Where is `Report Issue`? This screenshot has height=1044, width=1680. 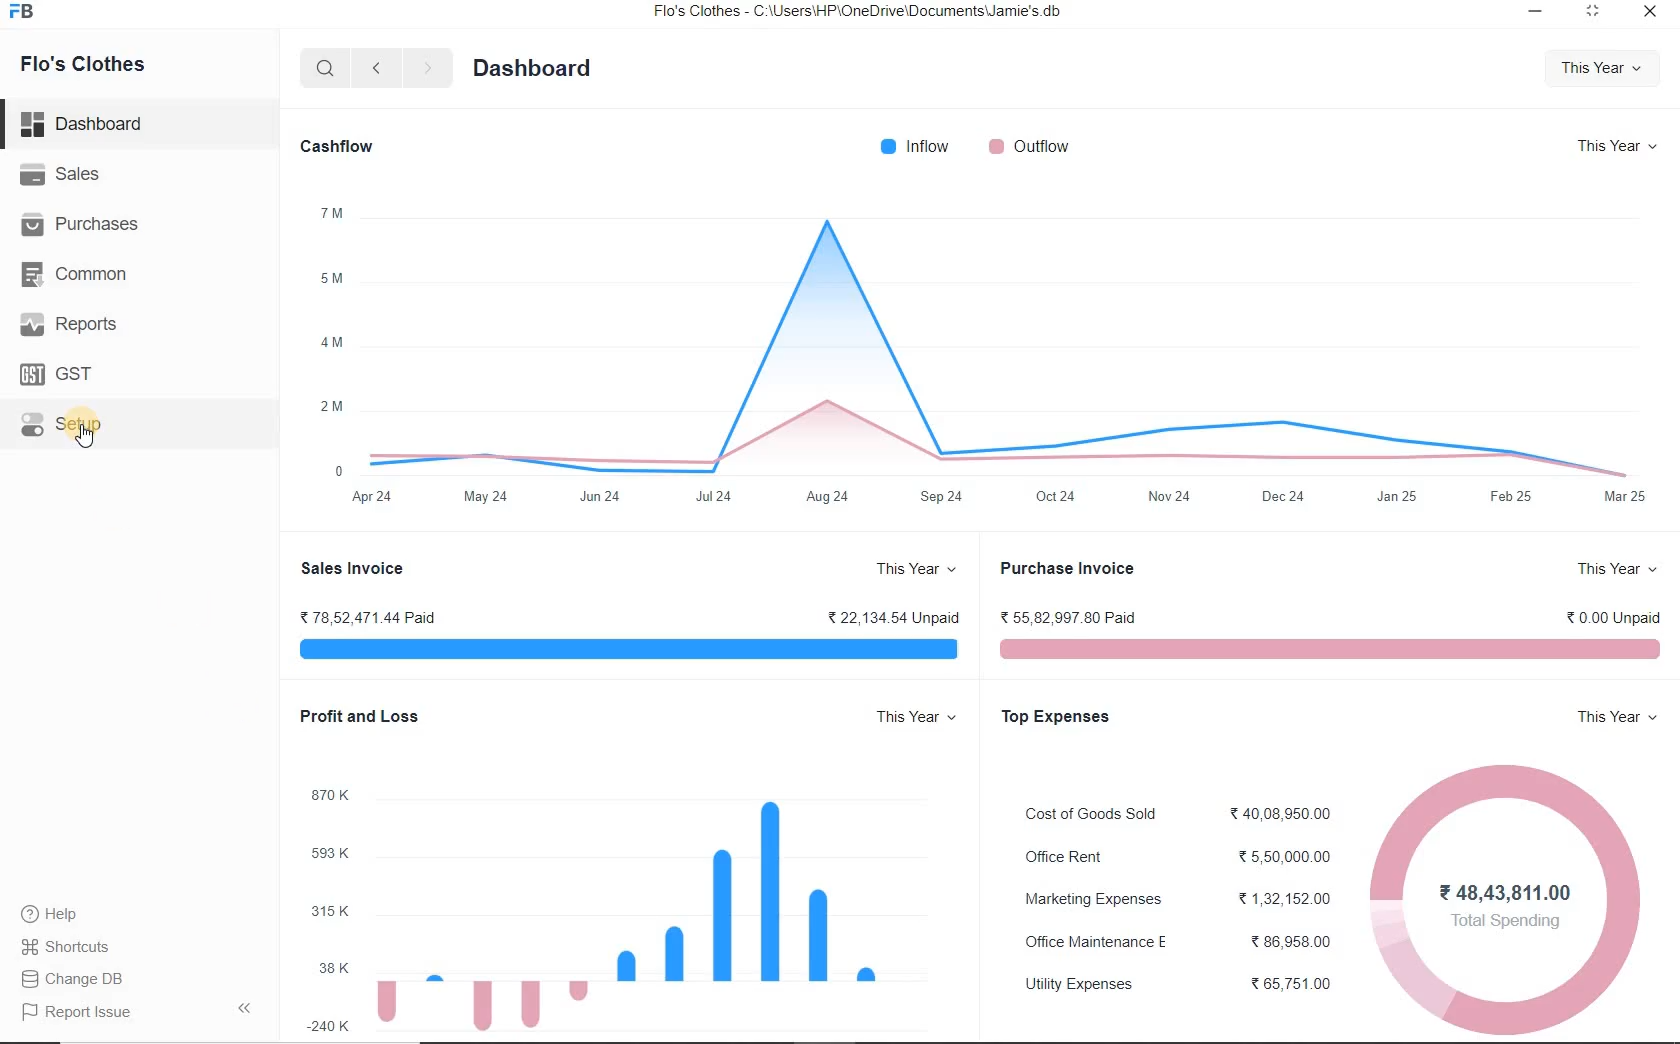 Report Issue is located at coordinates (82, 981).